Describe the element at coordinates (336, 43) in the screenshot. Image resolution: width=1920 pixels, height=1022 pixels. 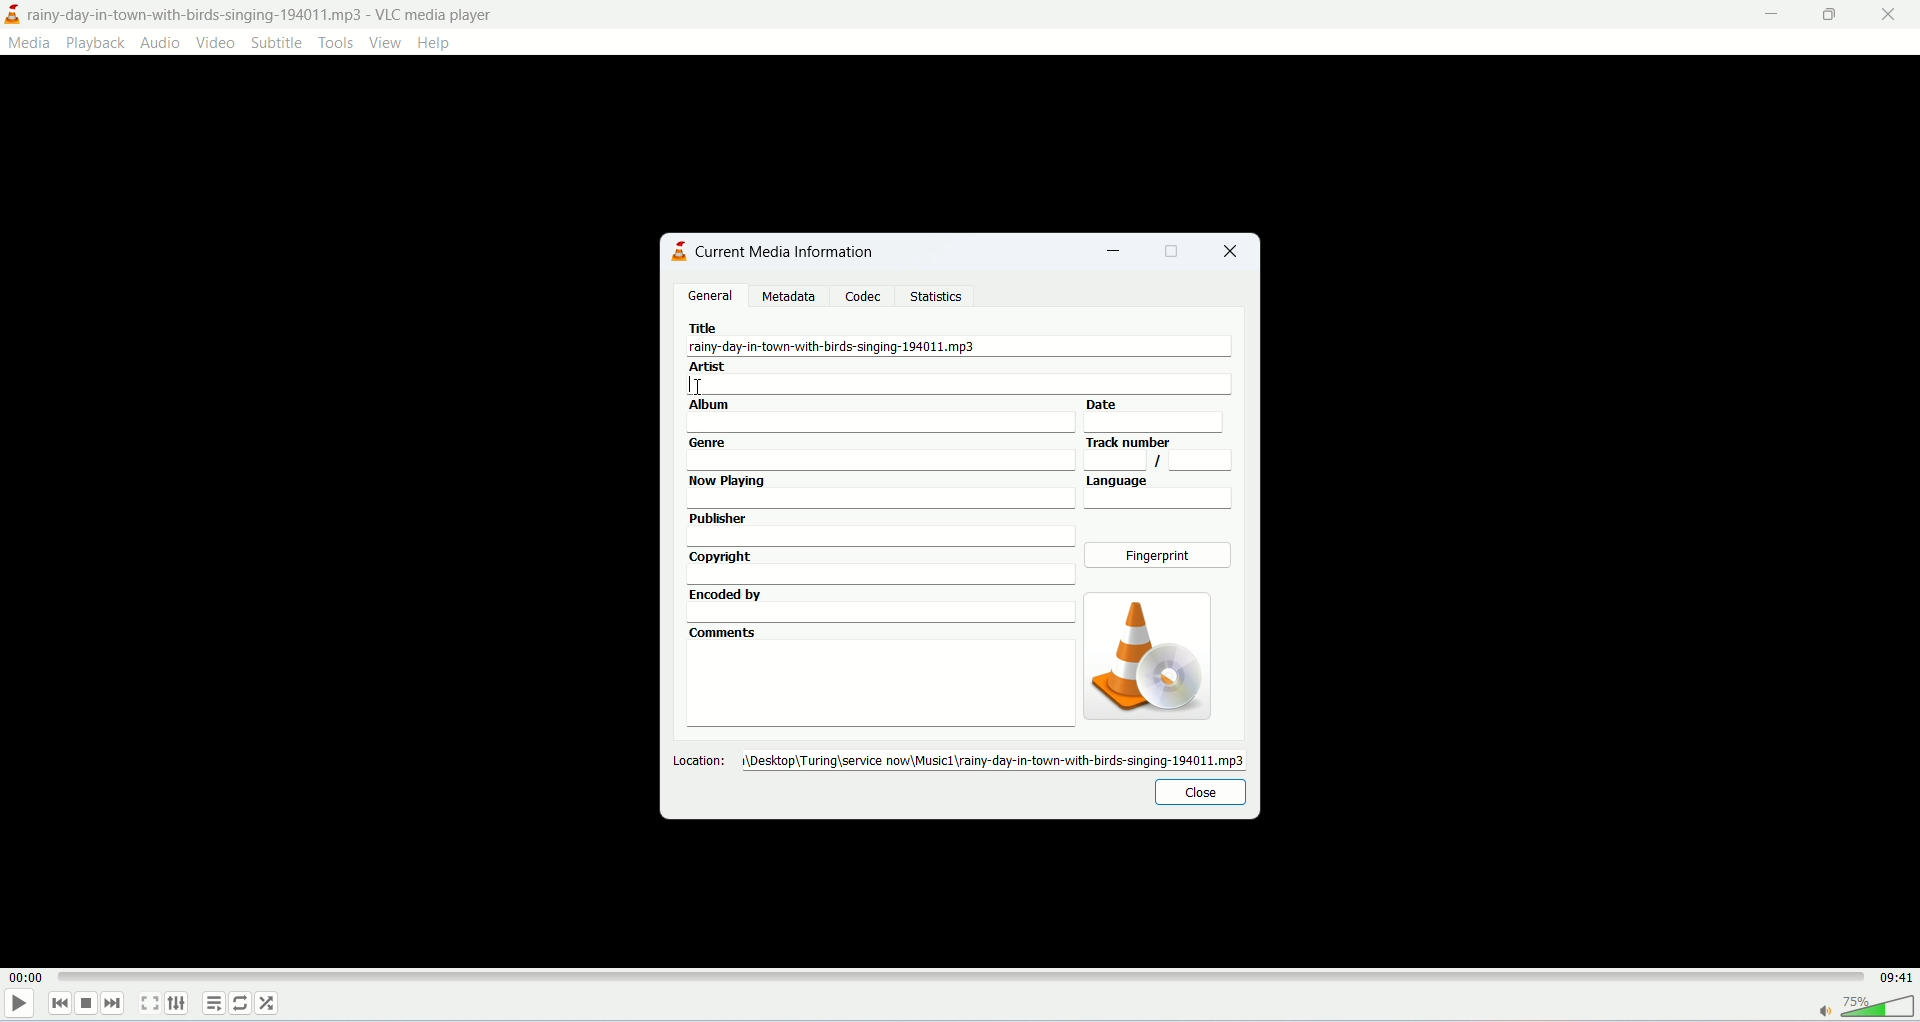
I see `tools` at that location.